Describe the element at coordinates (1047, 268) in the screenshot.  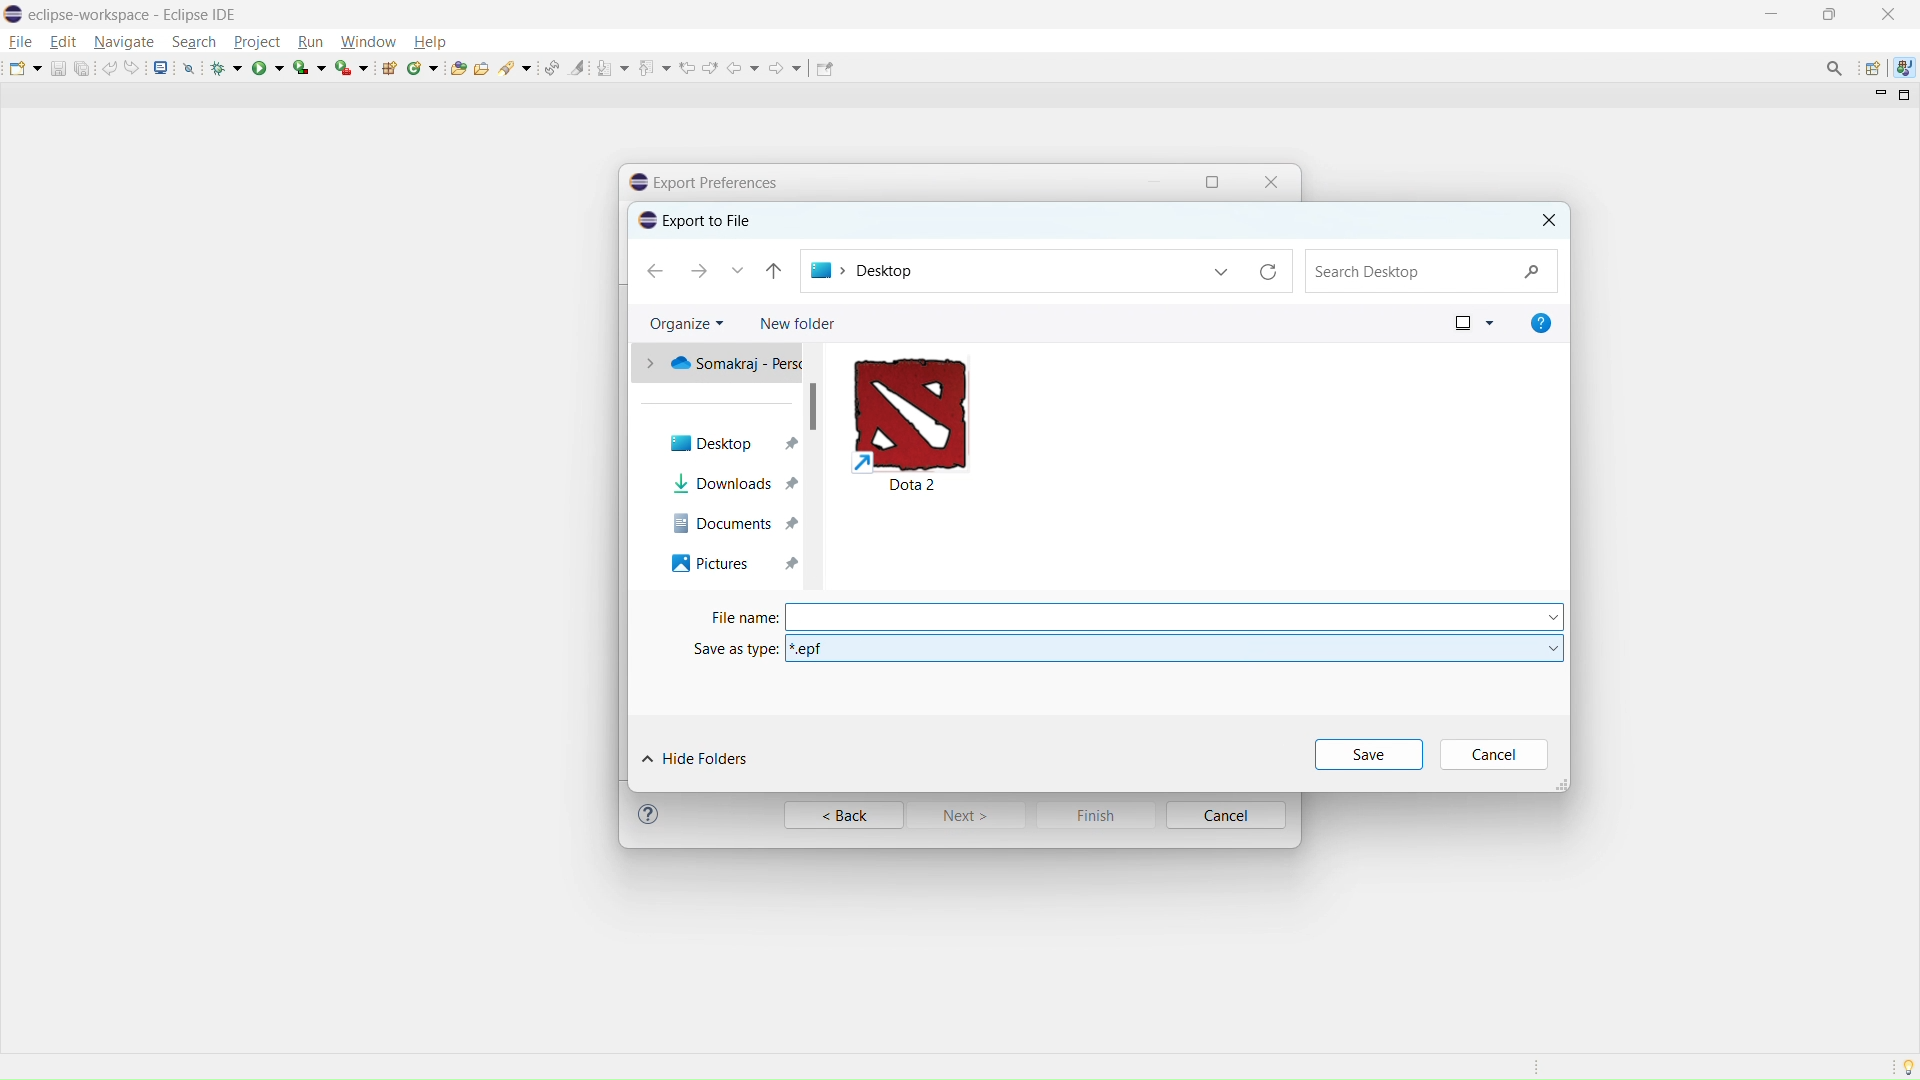
I see `Desktop` at that location.